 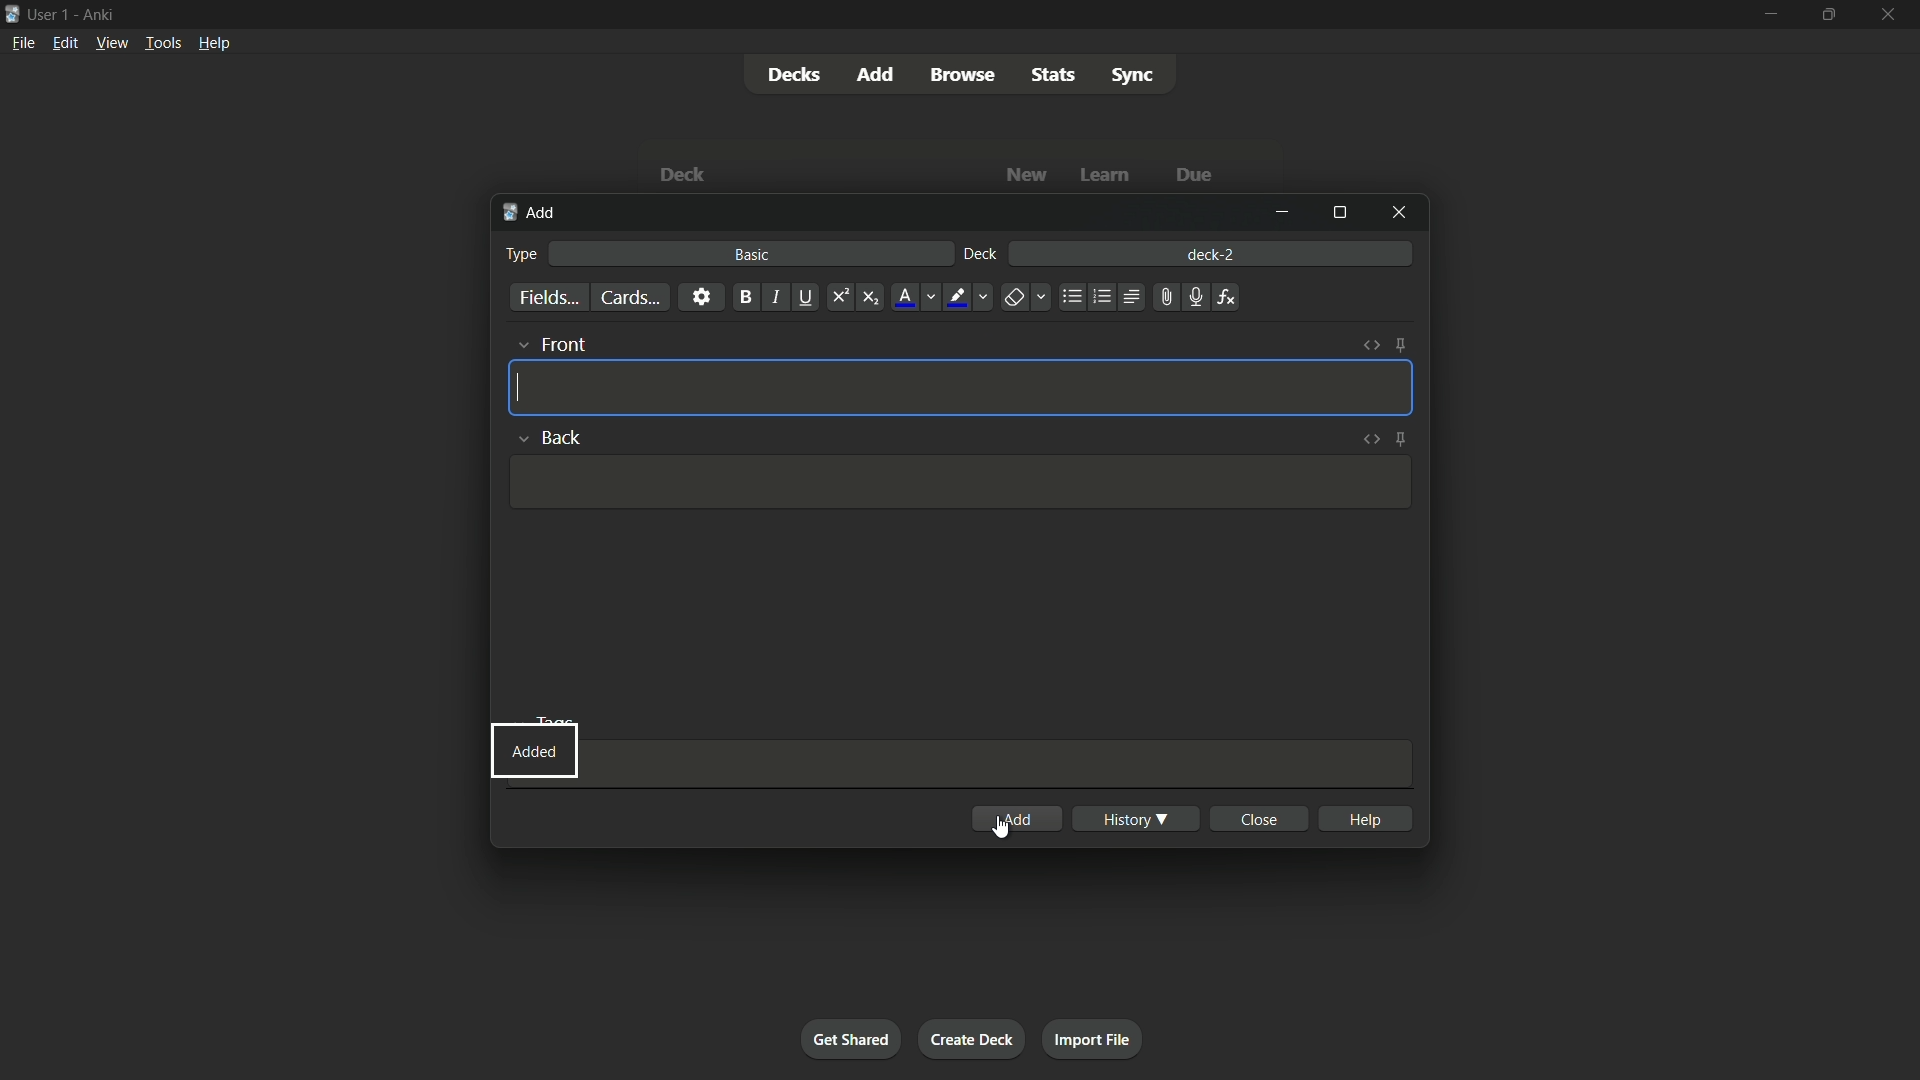 I want to click on toggle sticky, so click(x=1403, y=346).